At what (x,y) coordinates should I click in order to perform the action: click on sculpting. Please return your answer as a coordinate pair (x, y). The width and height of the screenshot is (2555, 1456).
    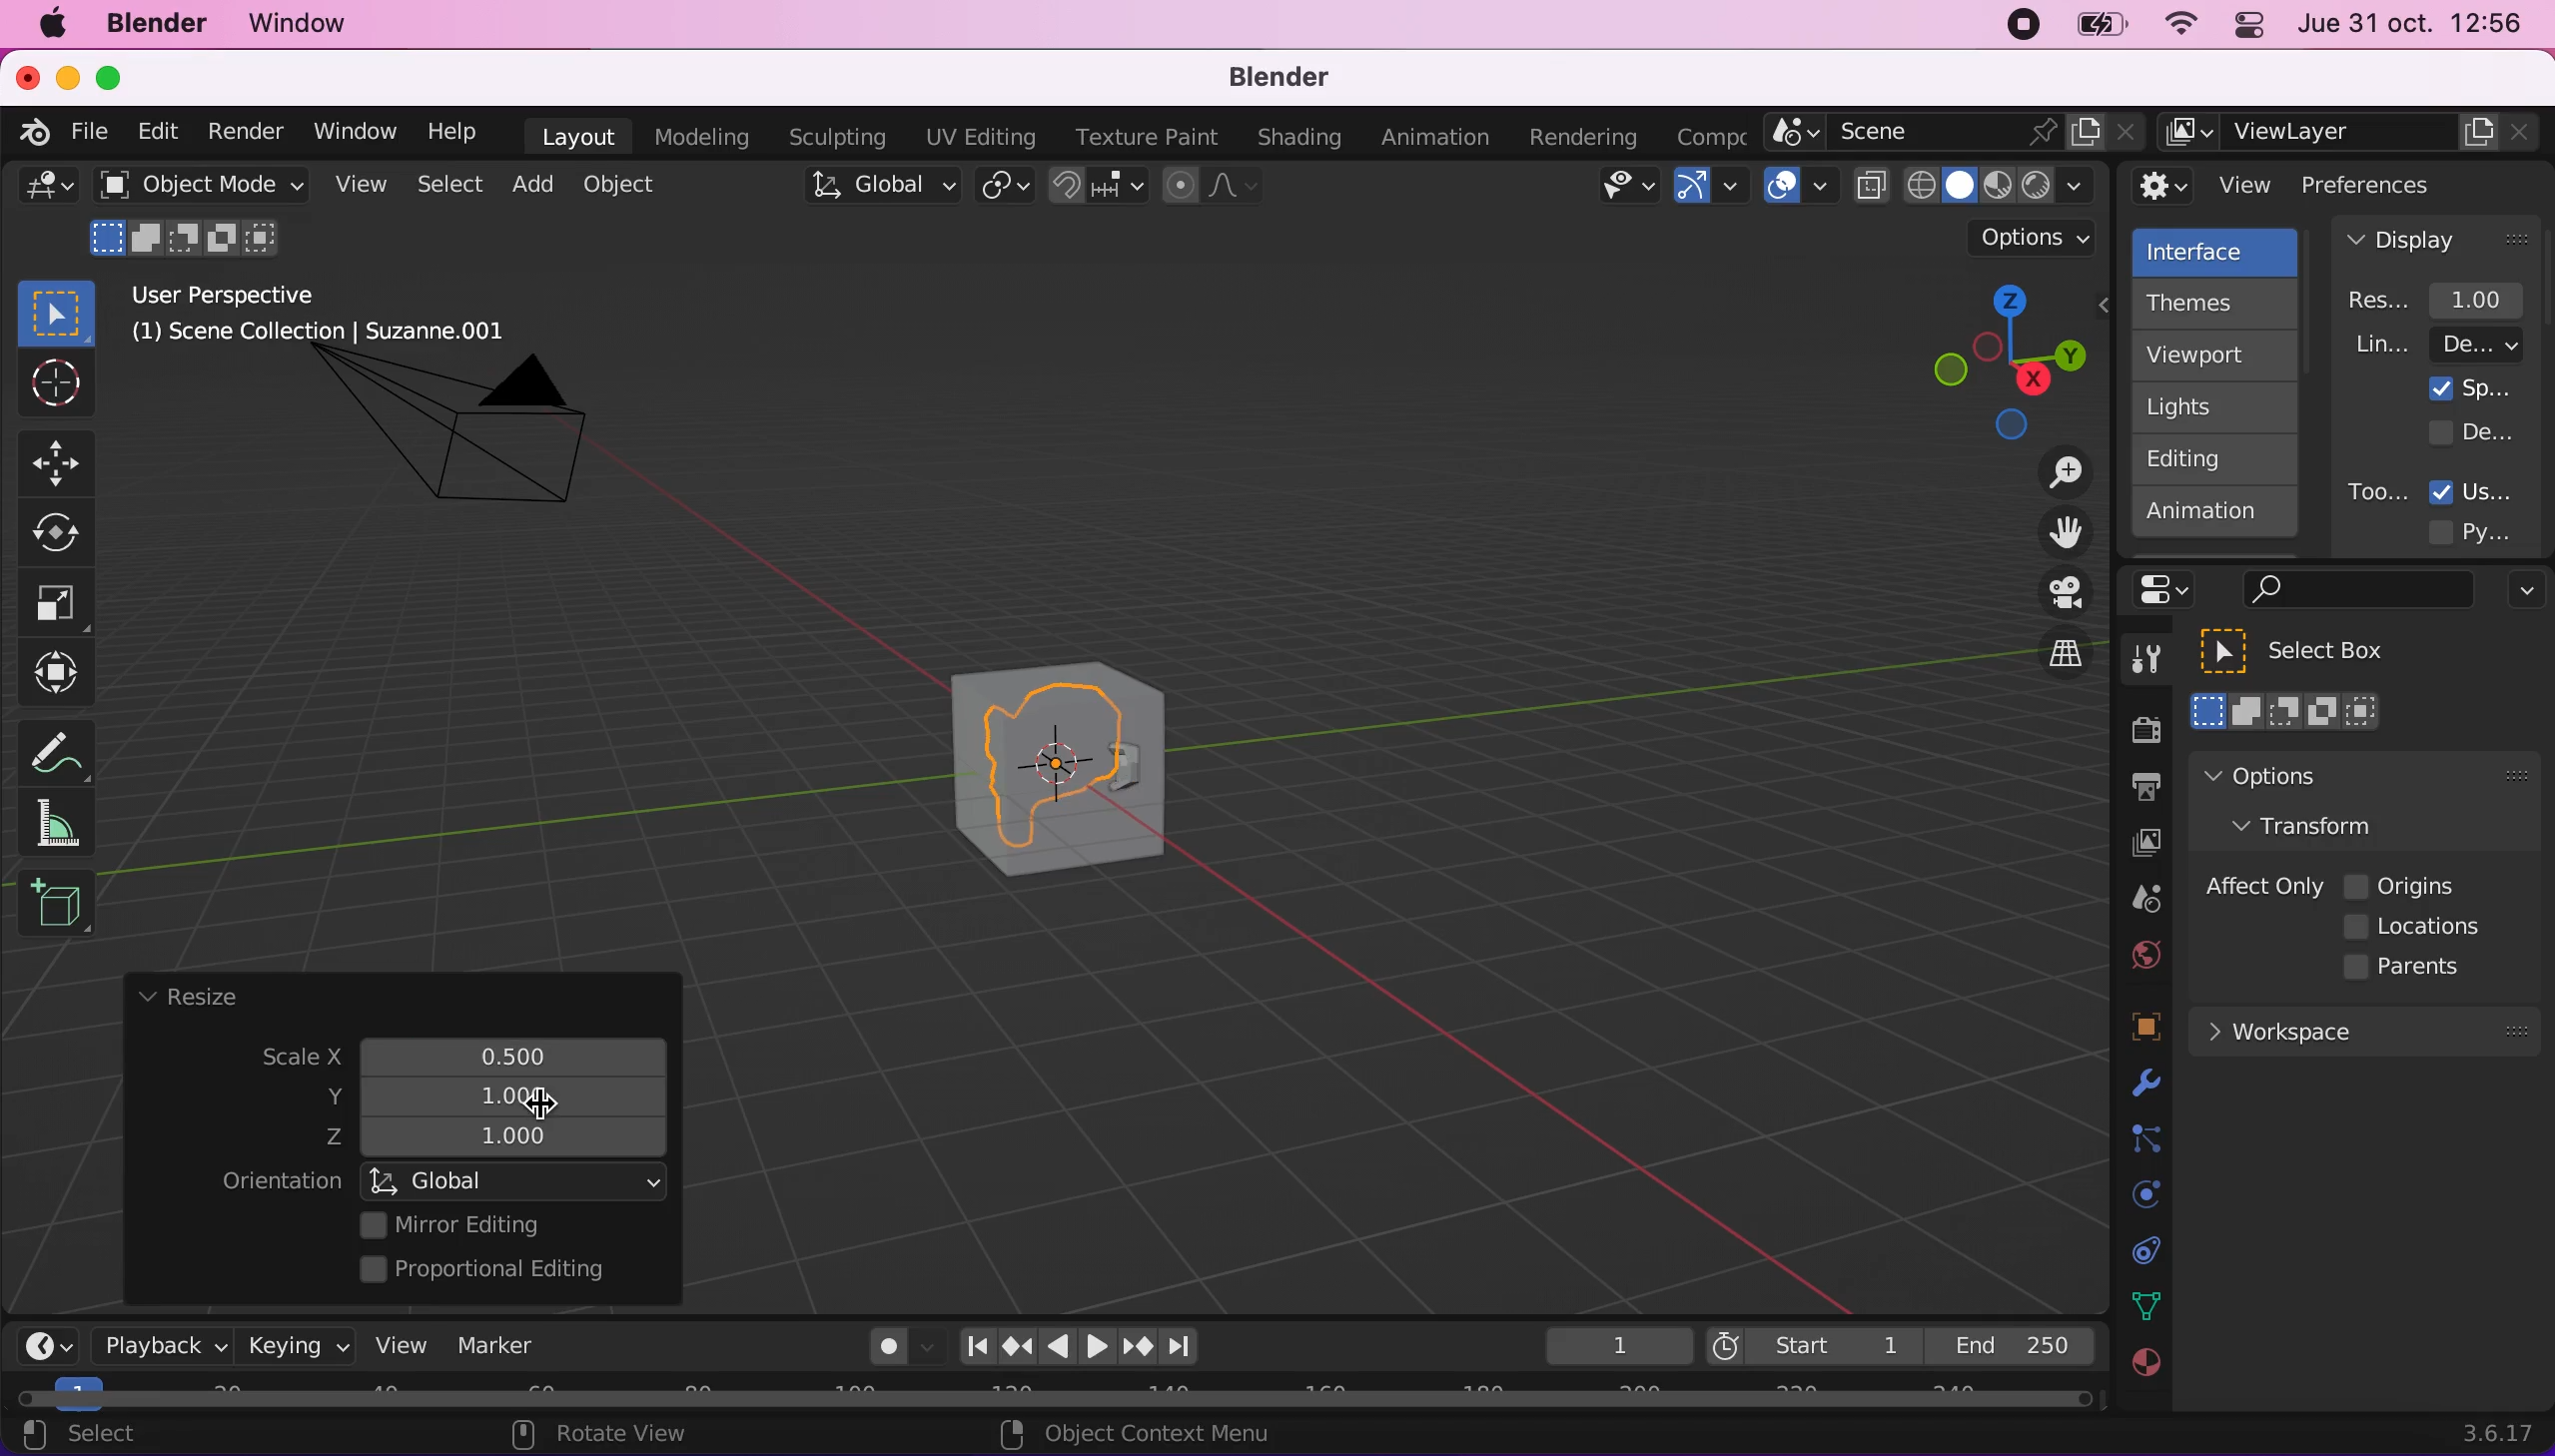
    Looking at the image, I should click on (832, 136).